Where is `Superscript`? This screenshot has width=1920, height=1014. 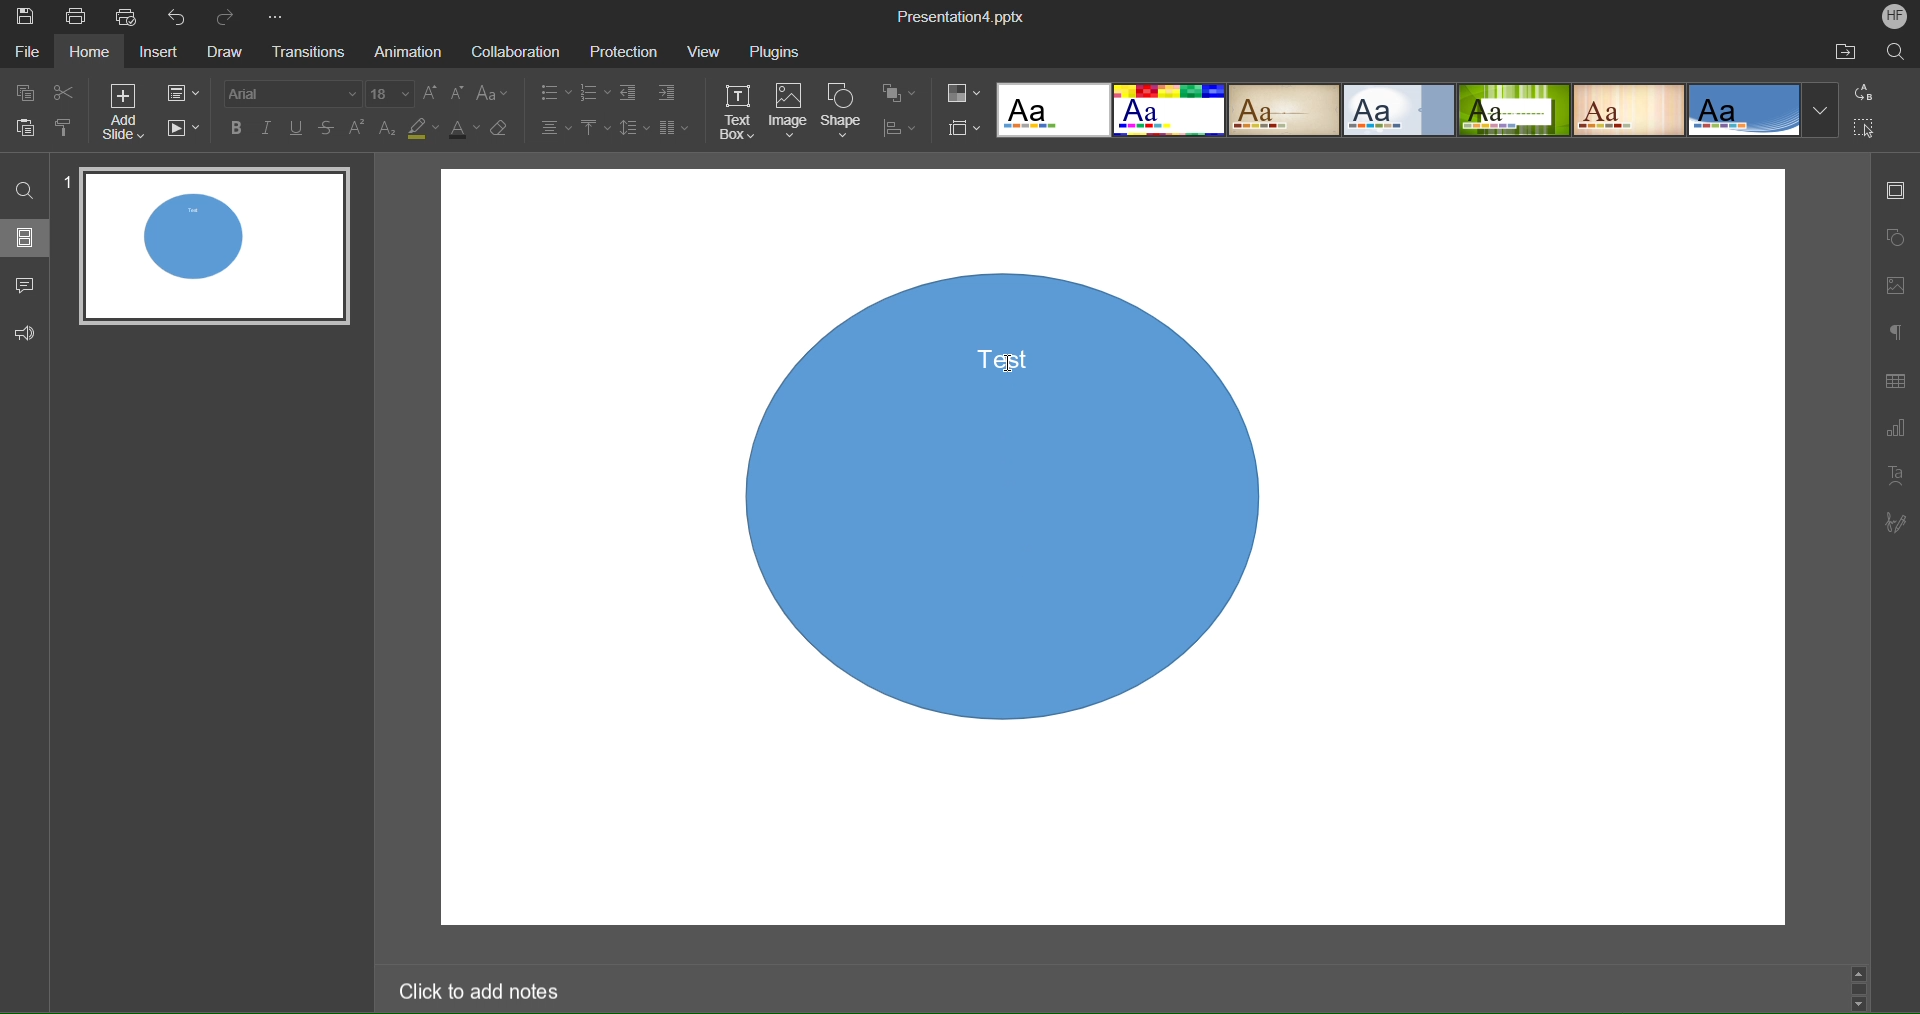 Superscript is located at coordinates (360, 130).